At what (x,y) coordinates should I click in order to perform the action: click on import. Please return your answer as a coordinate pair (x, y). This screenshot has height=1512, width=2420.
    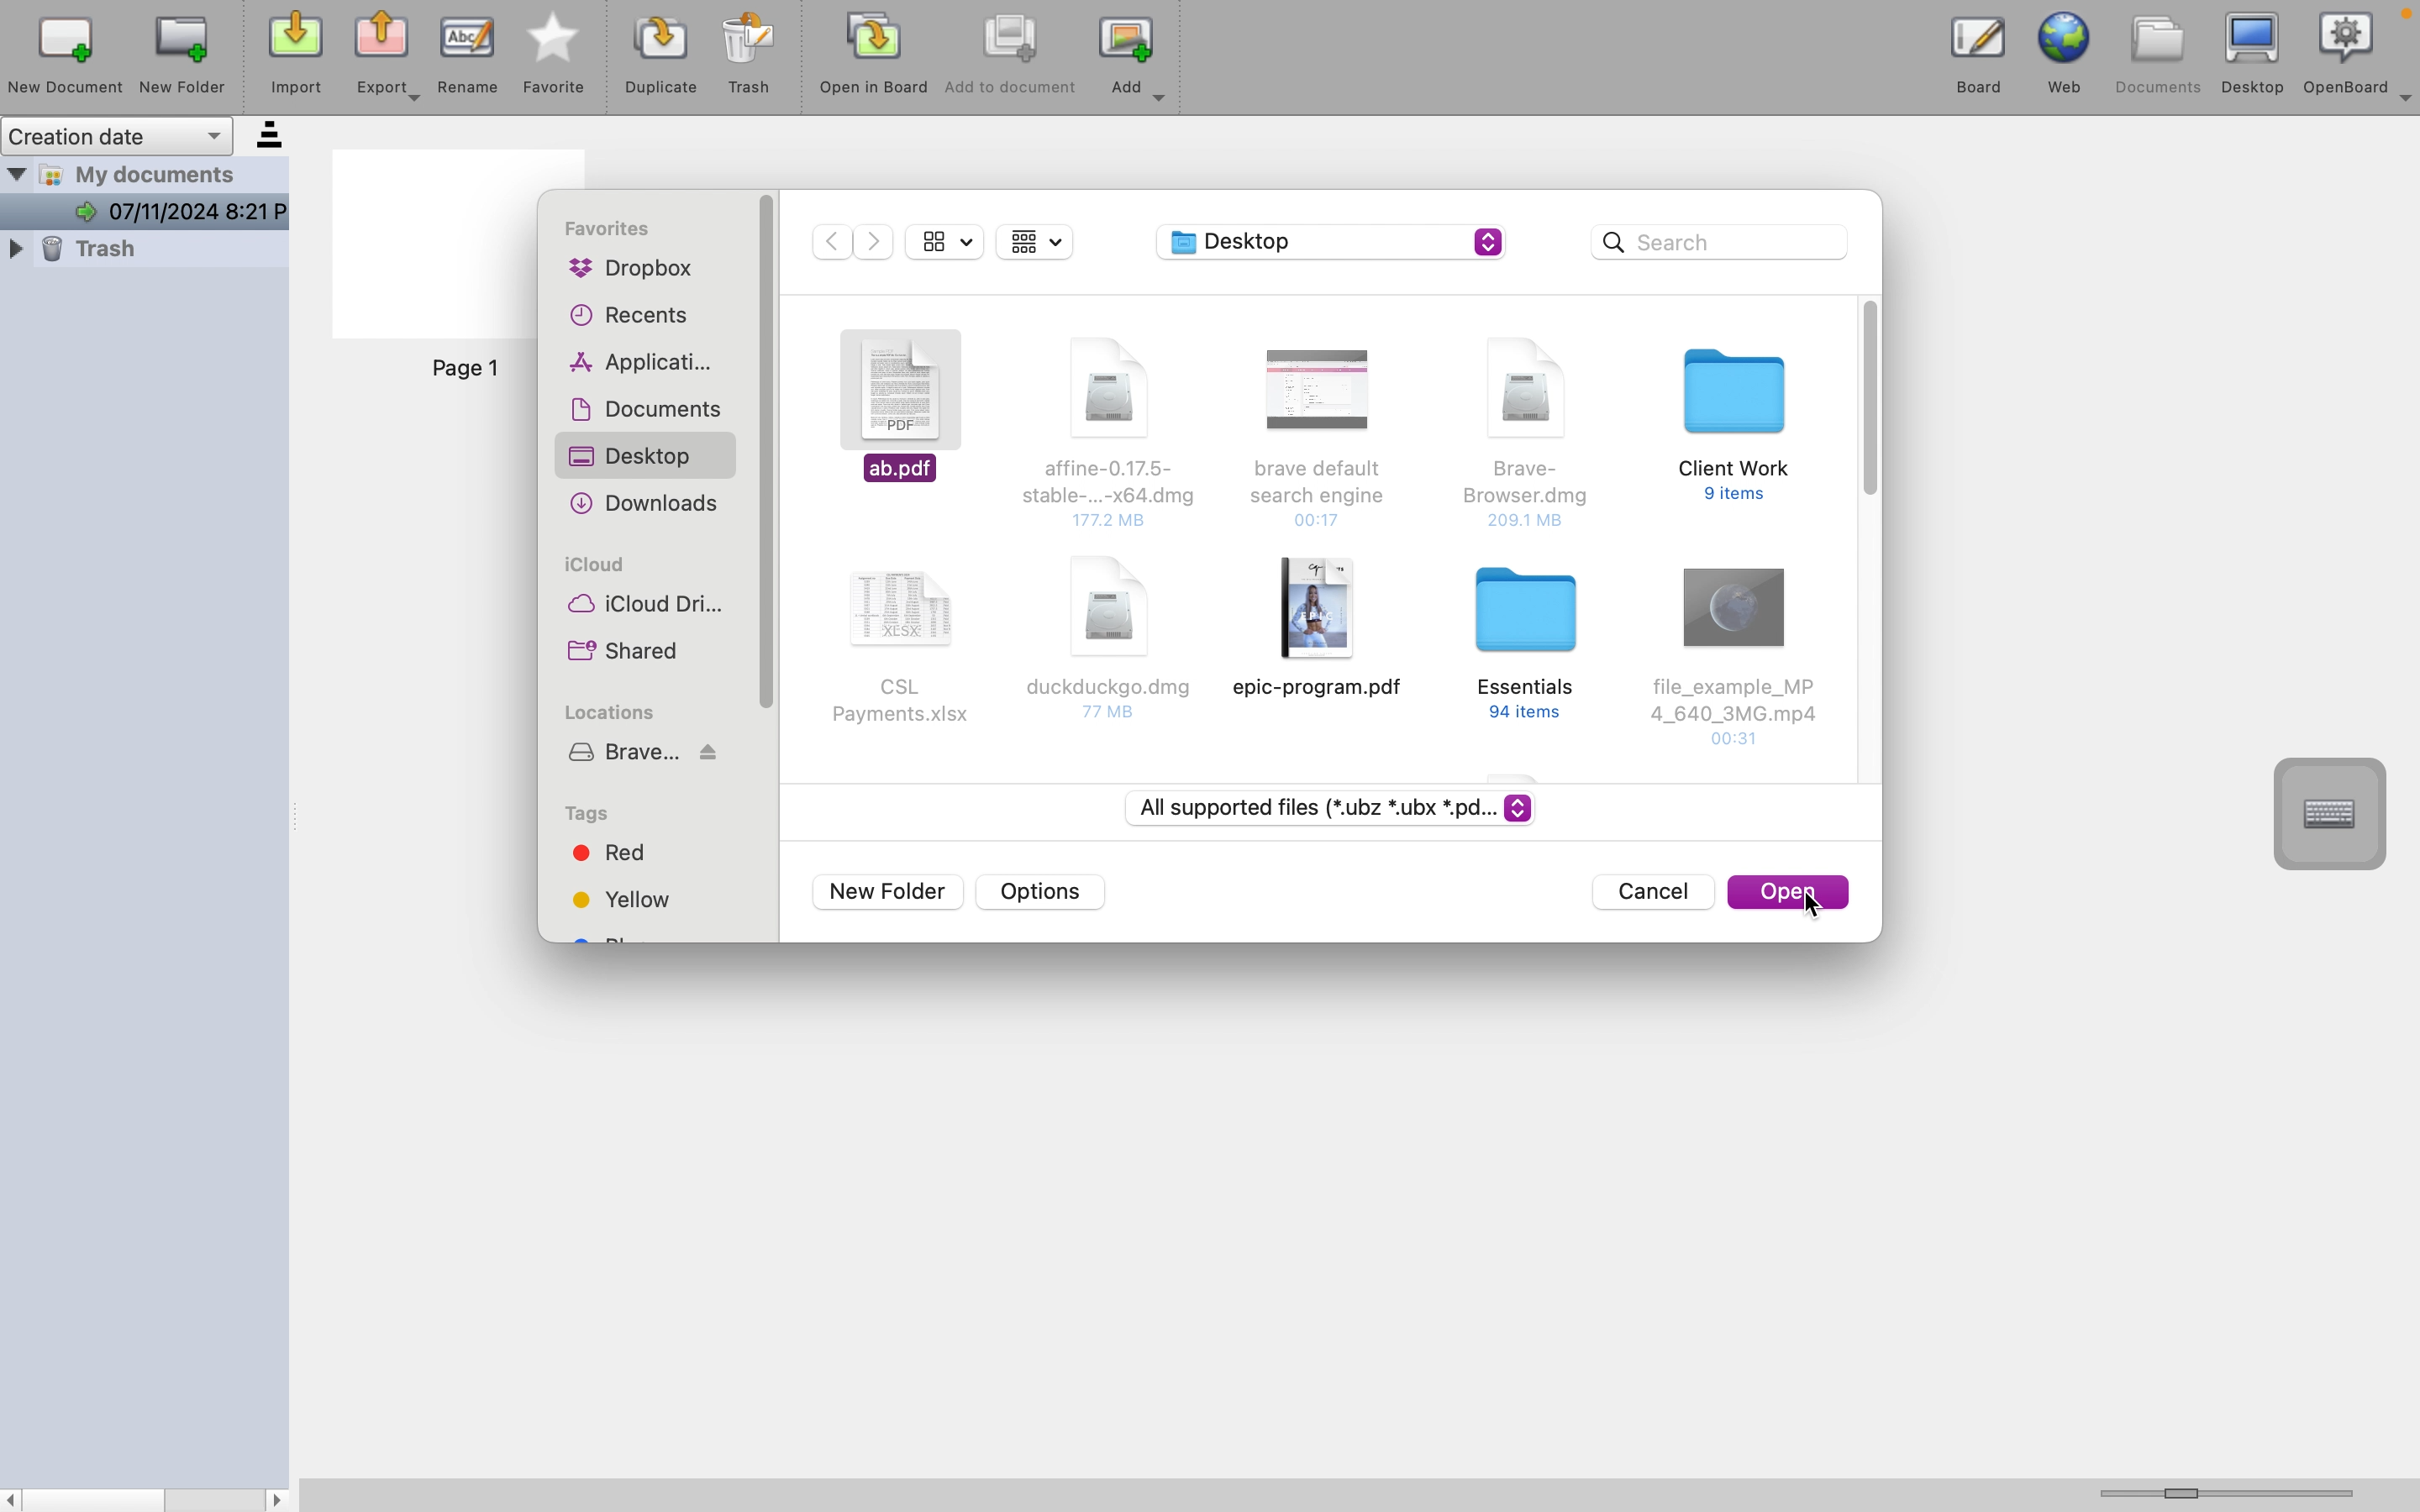
    Looking at the image, I should click on (291, 55).